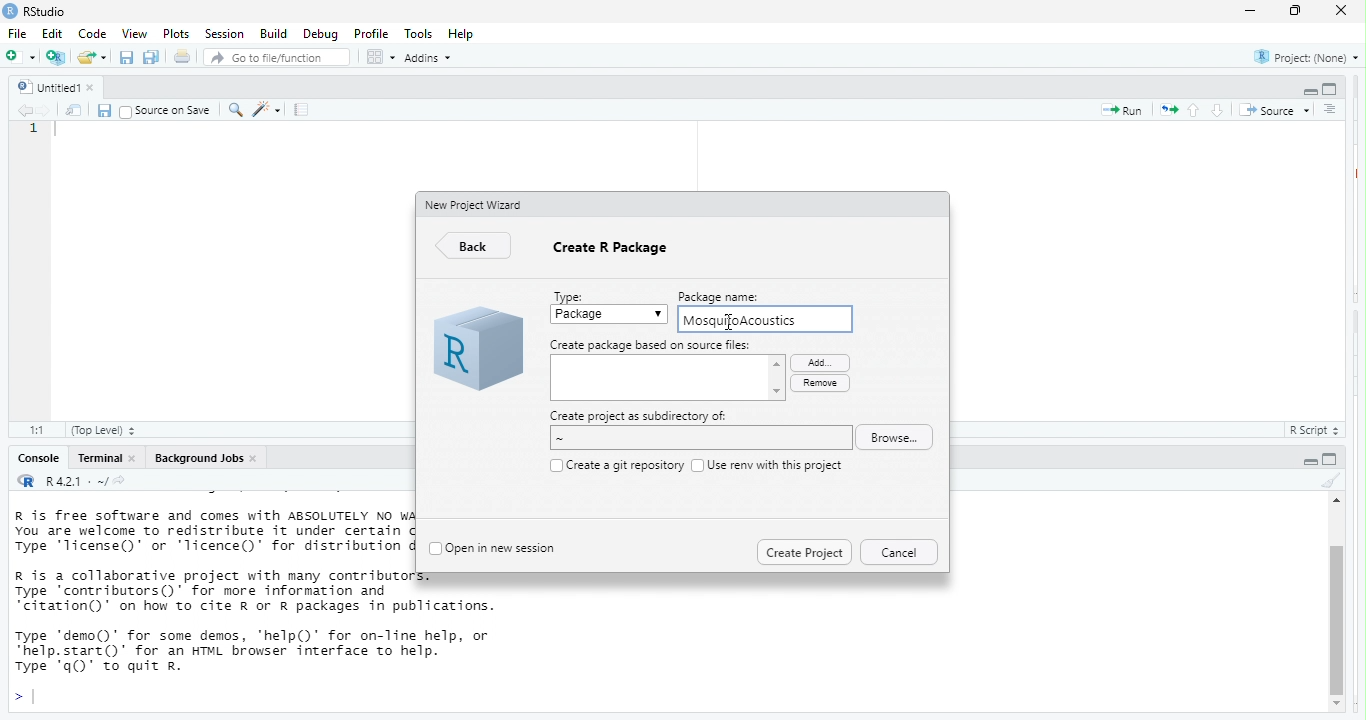 The image size is (1366, 720). What do you see at coordinates (61, 134) in the screenshot?
I see `typing cursor` at bounding box center [61, 134].